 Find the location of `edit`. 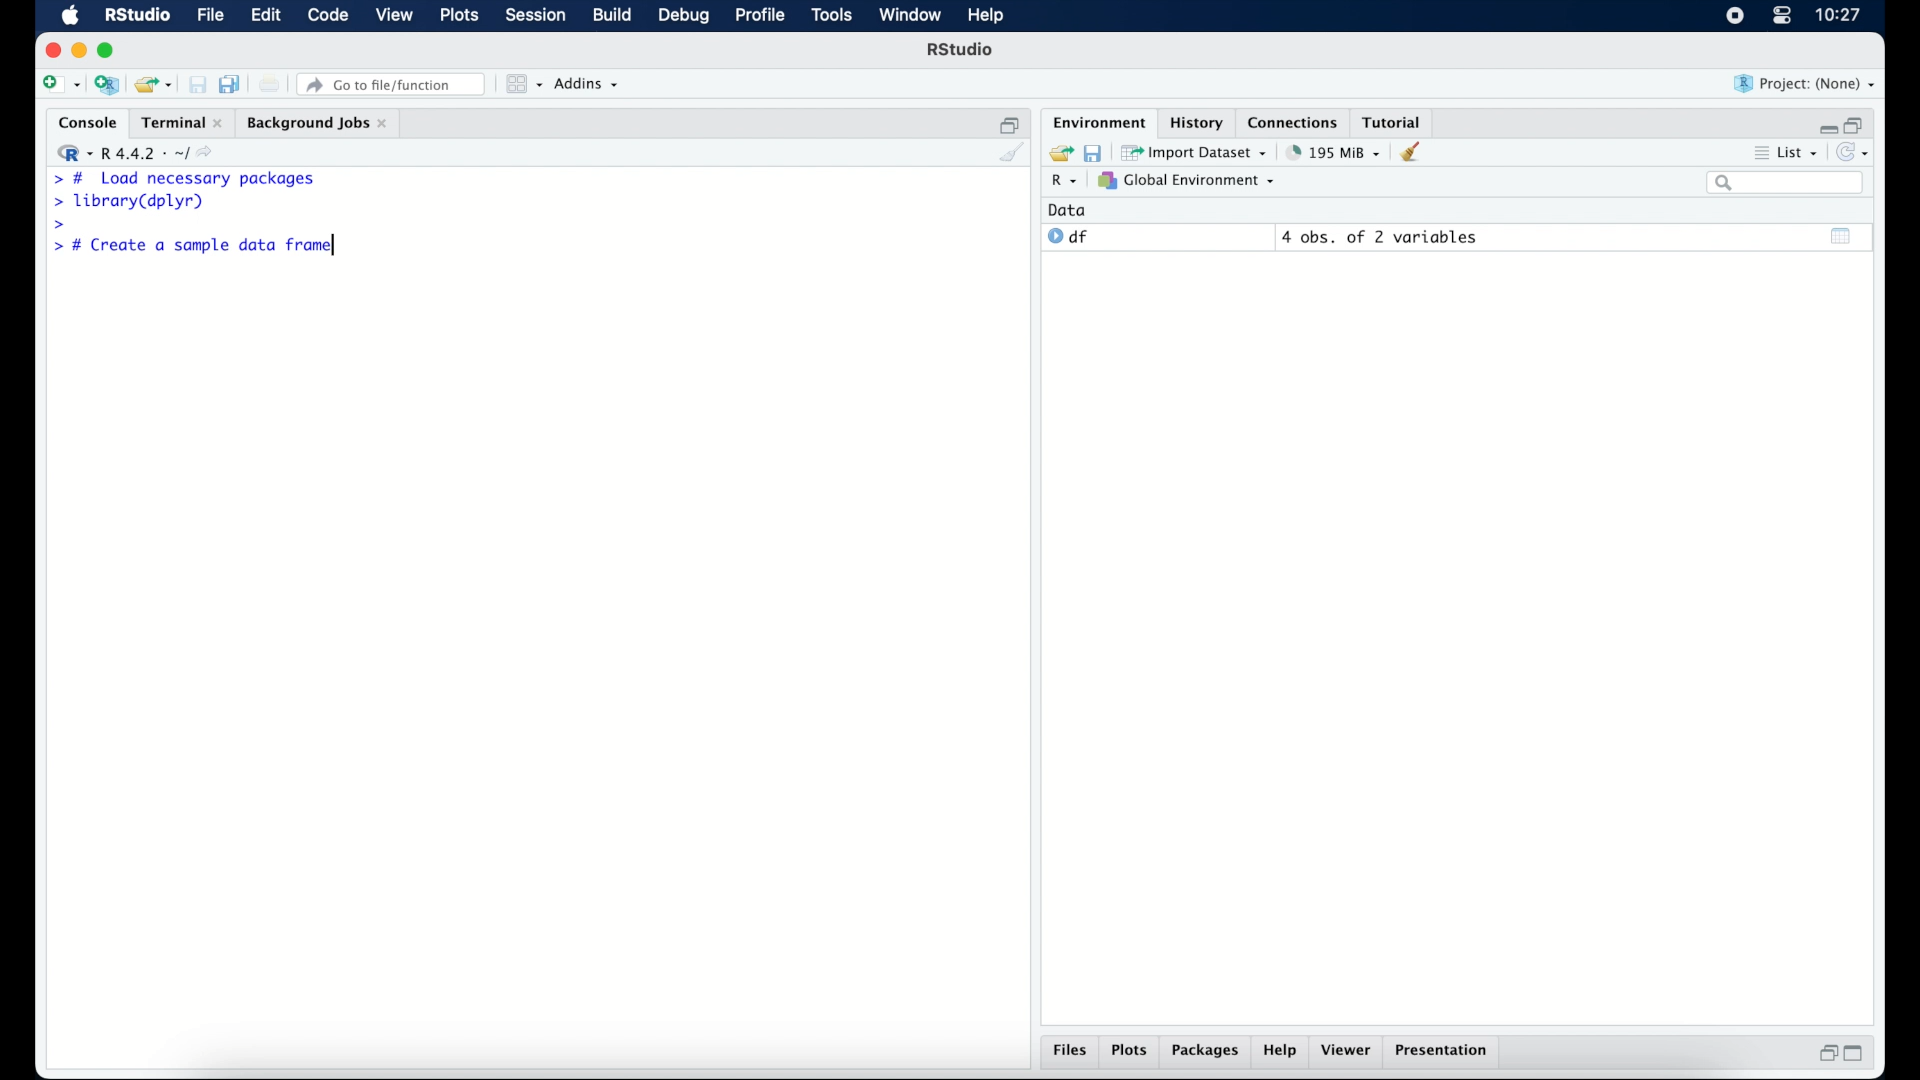

edit is located at coordinates (264, 16).